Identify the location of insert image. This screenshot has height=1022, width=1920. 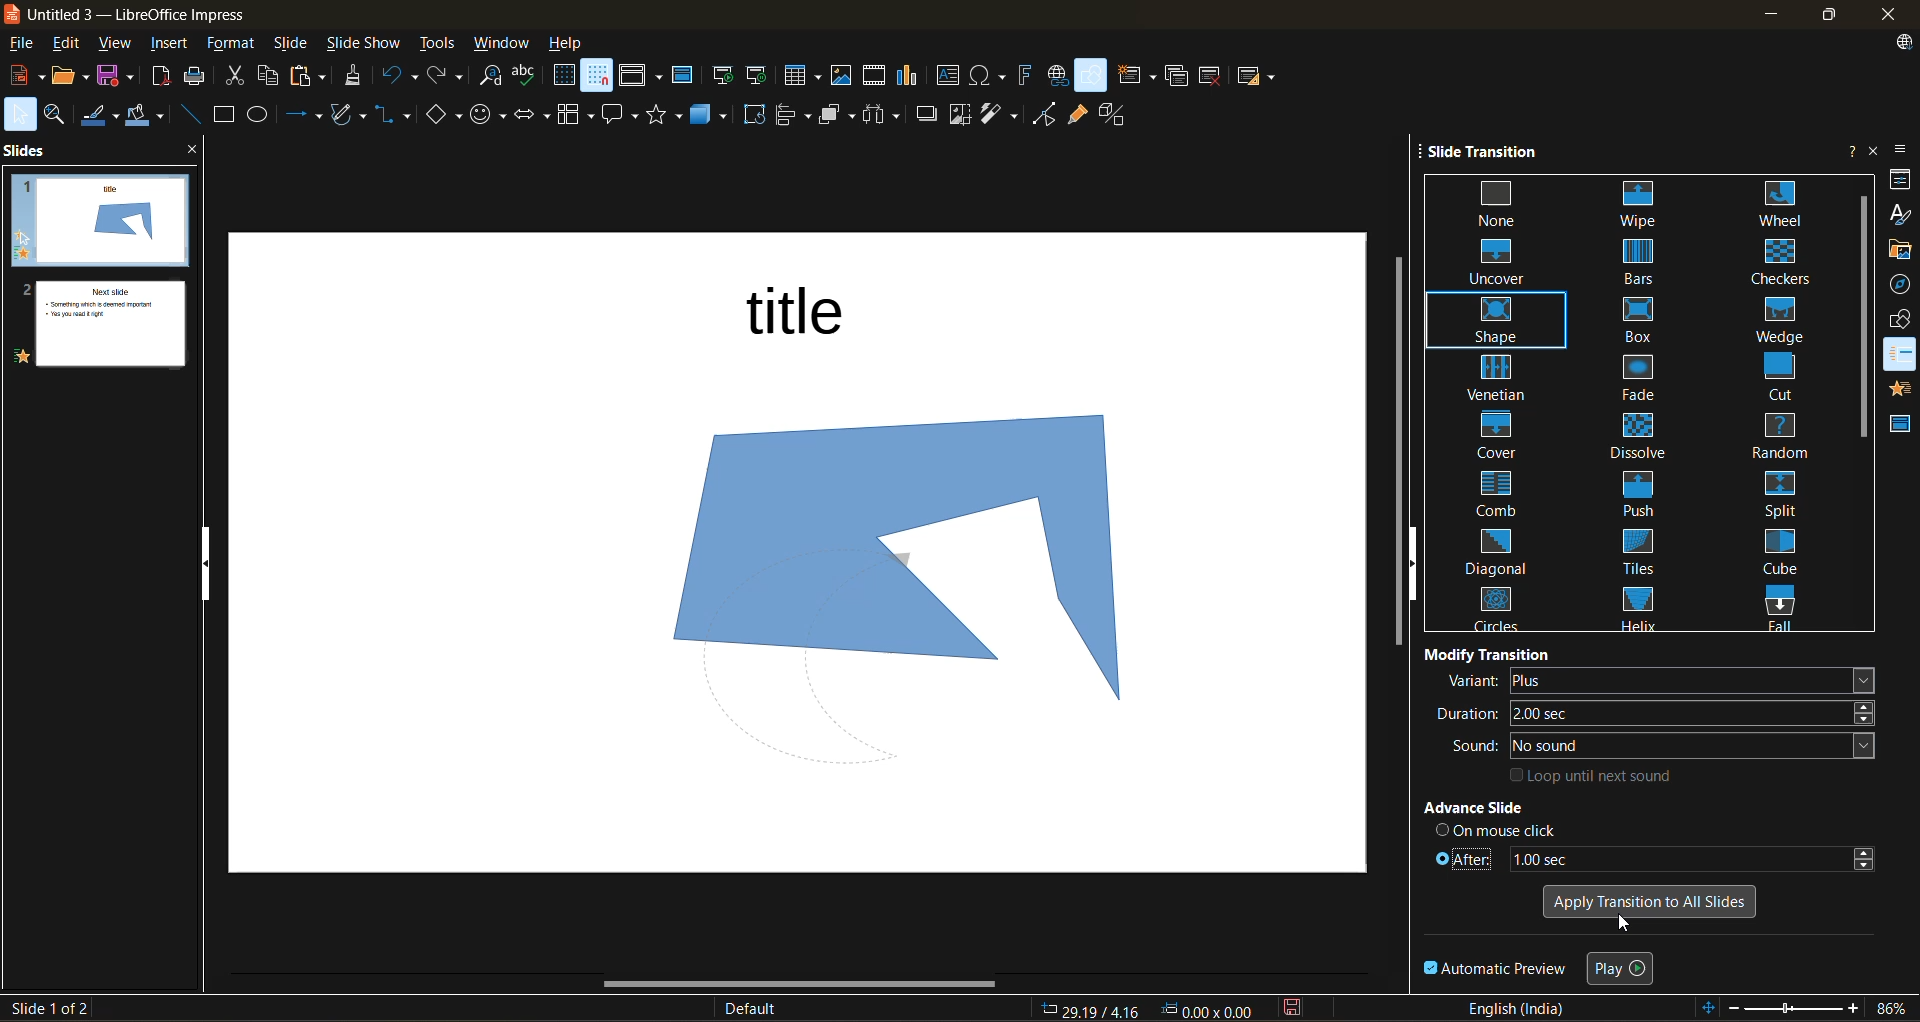
(844, 74).